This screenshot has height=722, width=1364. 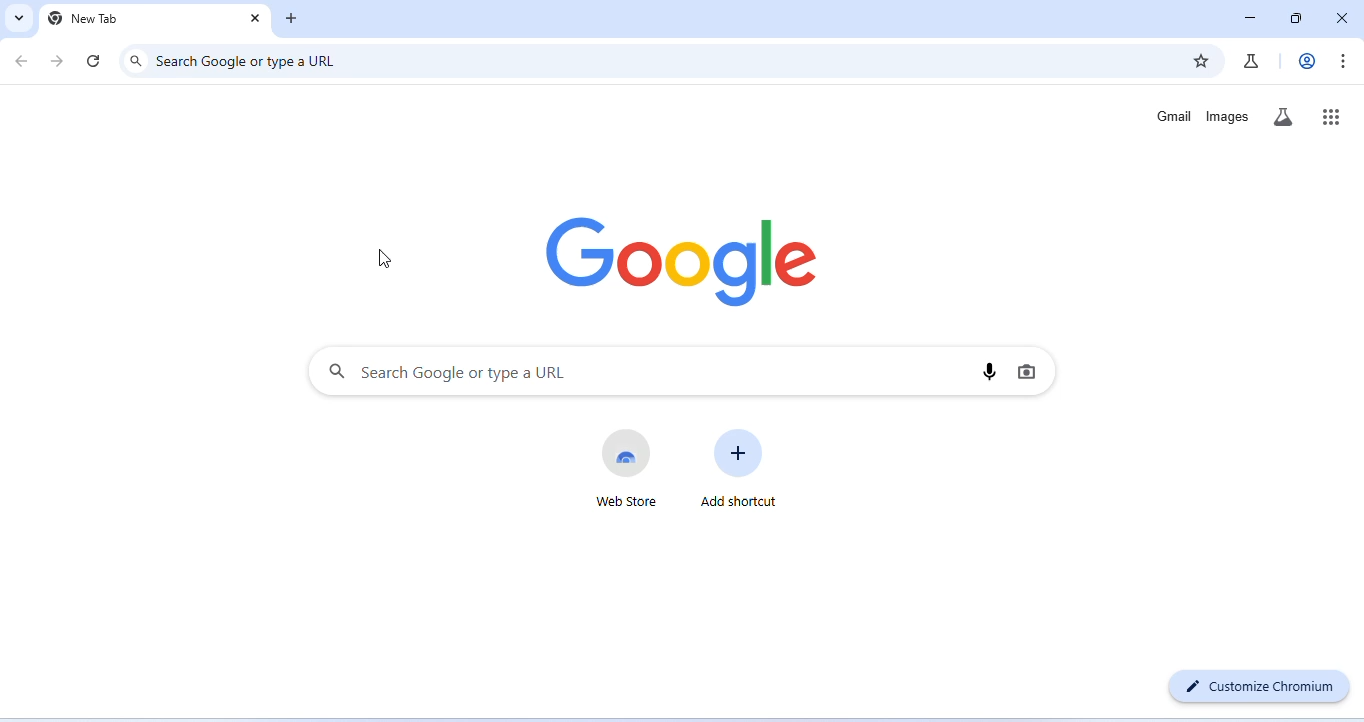 What do you see at coordinates (1332, 115) in the screenshot?
I see `google apps` at bounding box center [1332, 115].